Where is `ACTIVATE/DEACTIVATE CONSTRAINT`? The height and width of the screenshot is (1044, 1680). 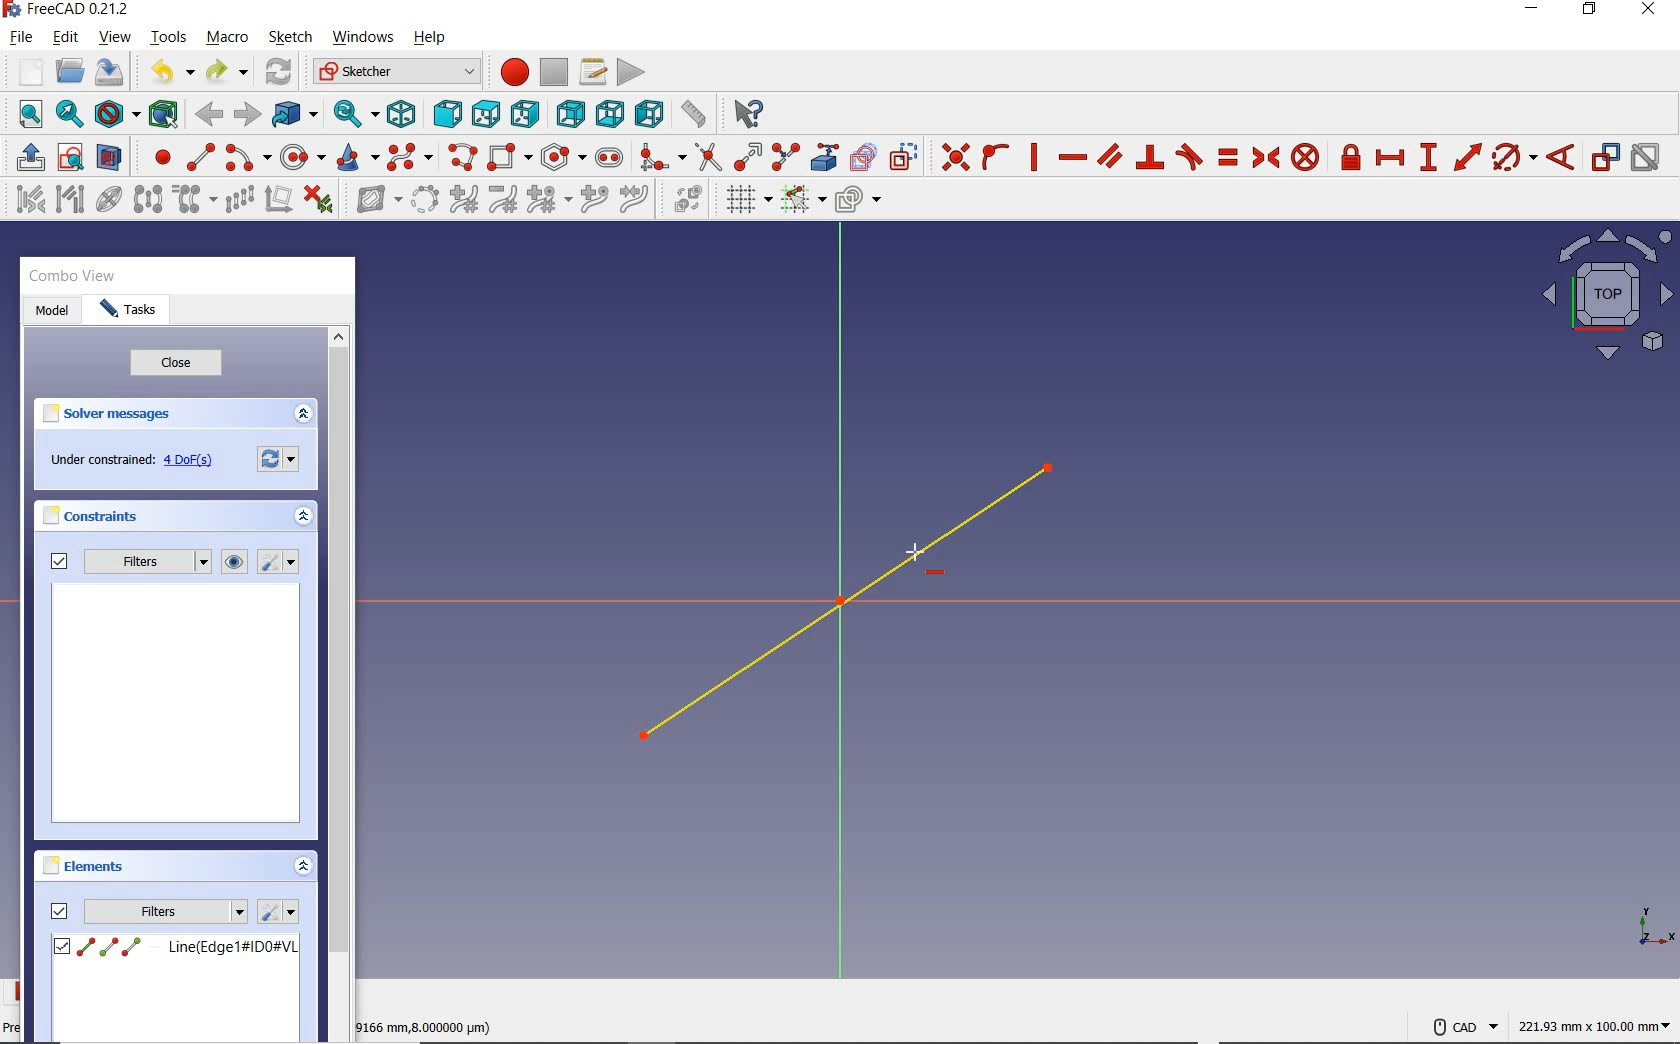
ACTIVATE/DEACTIVATE CONSTRAINT is located at coordinates (1645, 159).